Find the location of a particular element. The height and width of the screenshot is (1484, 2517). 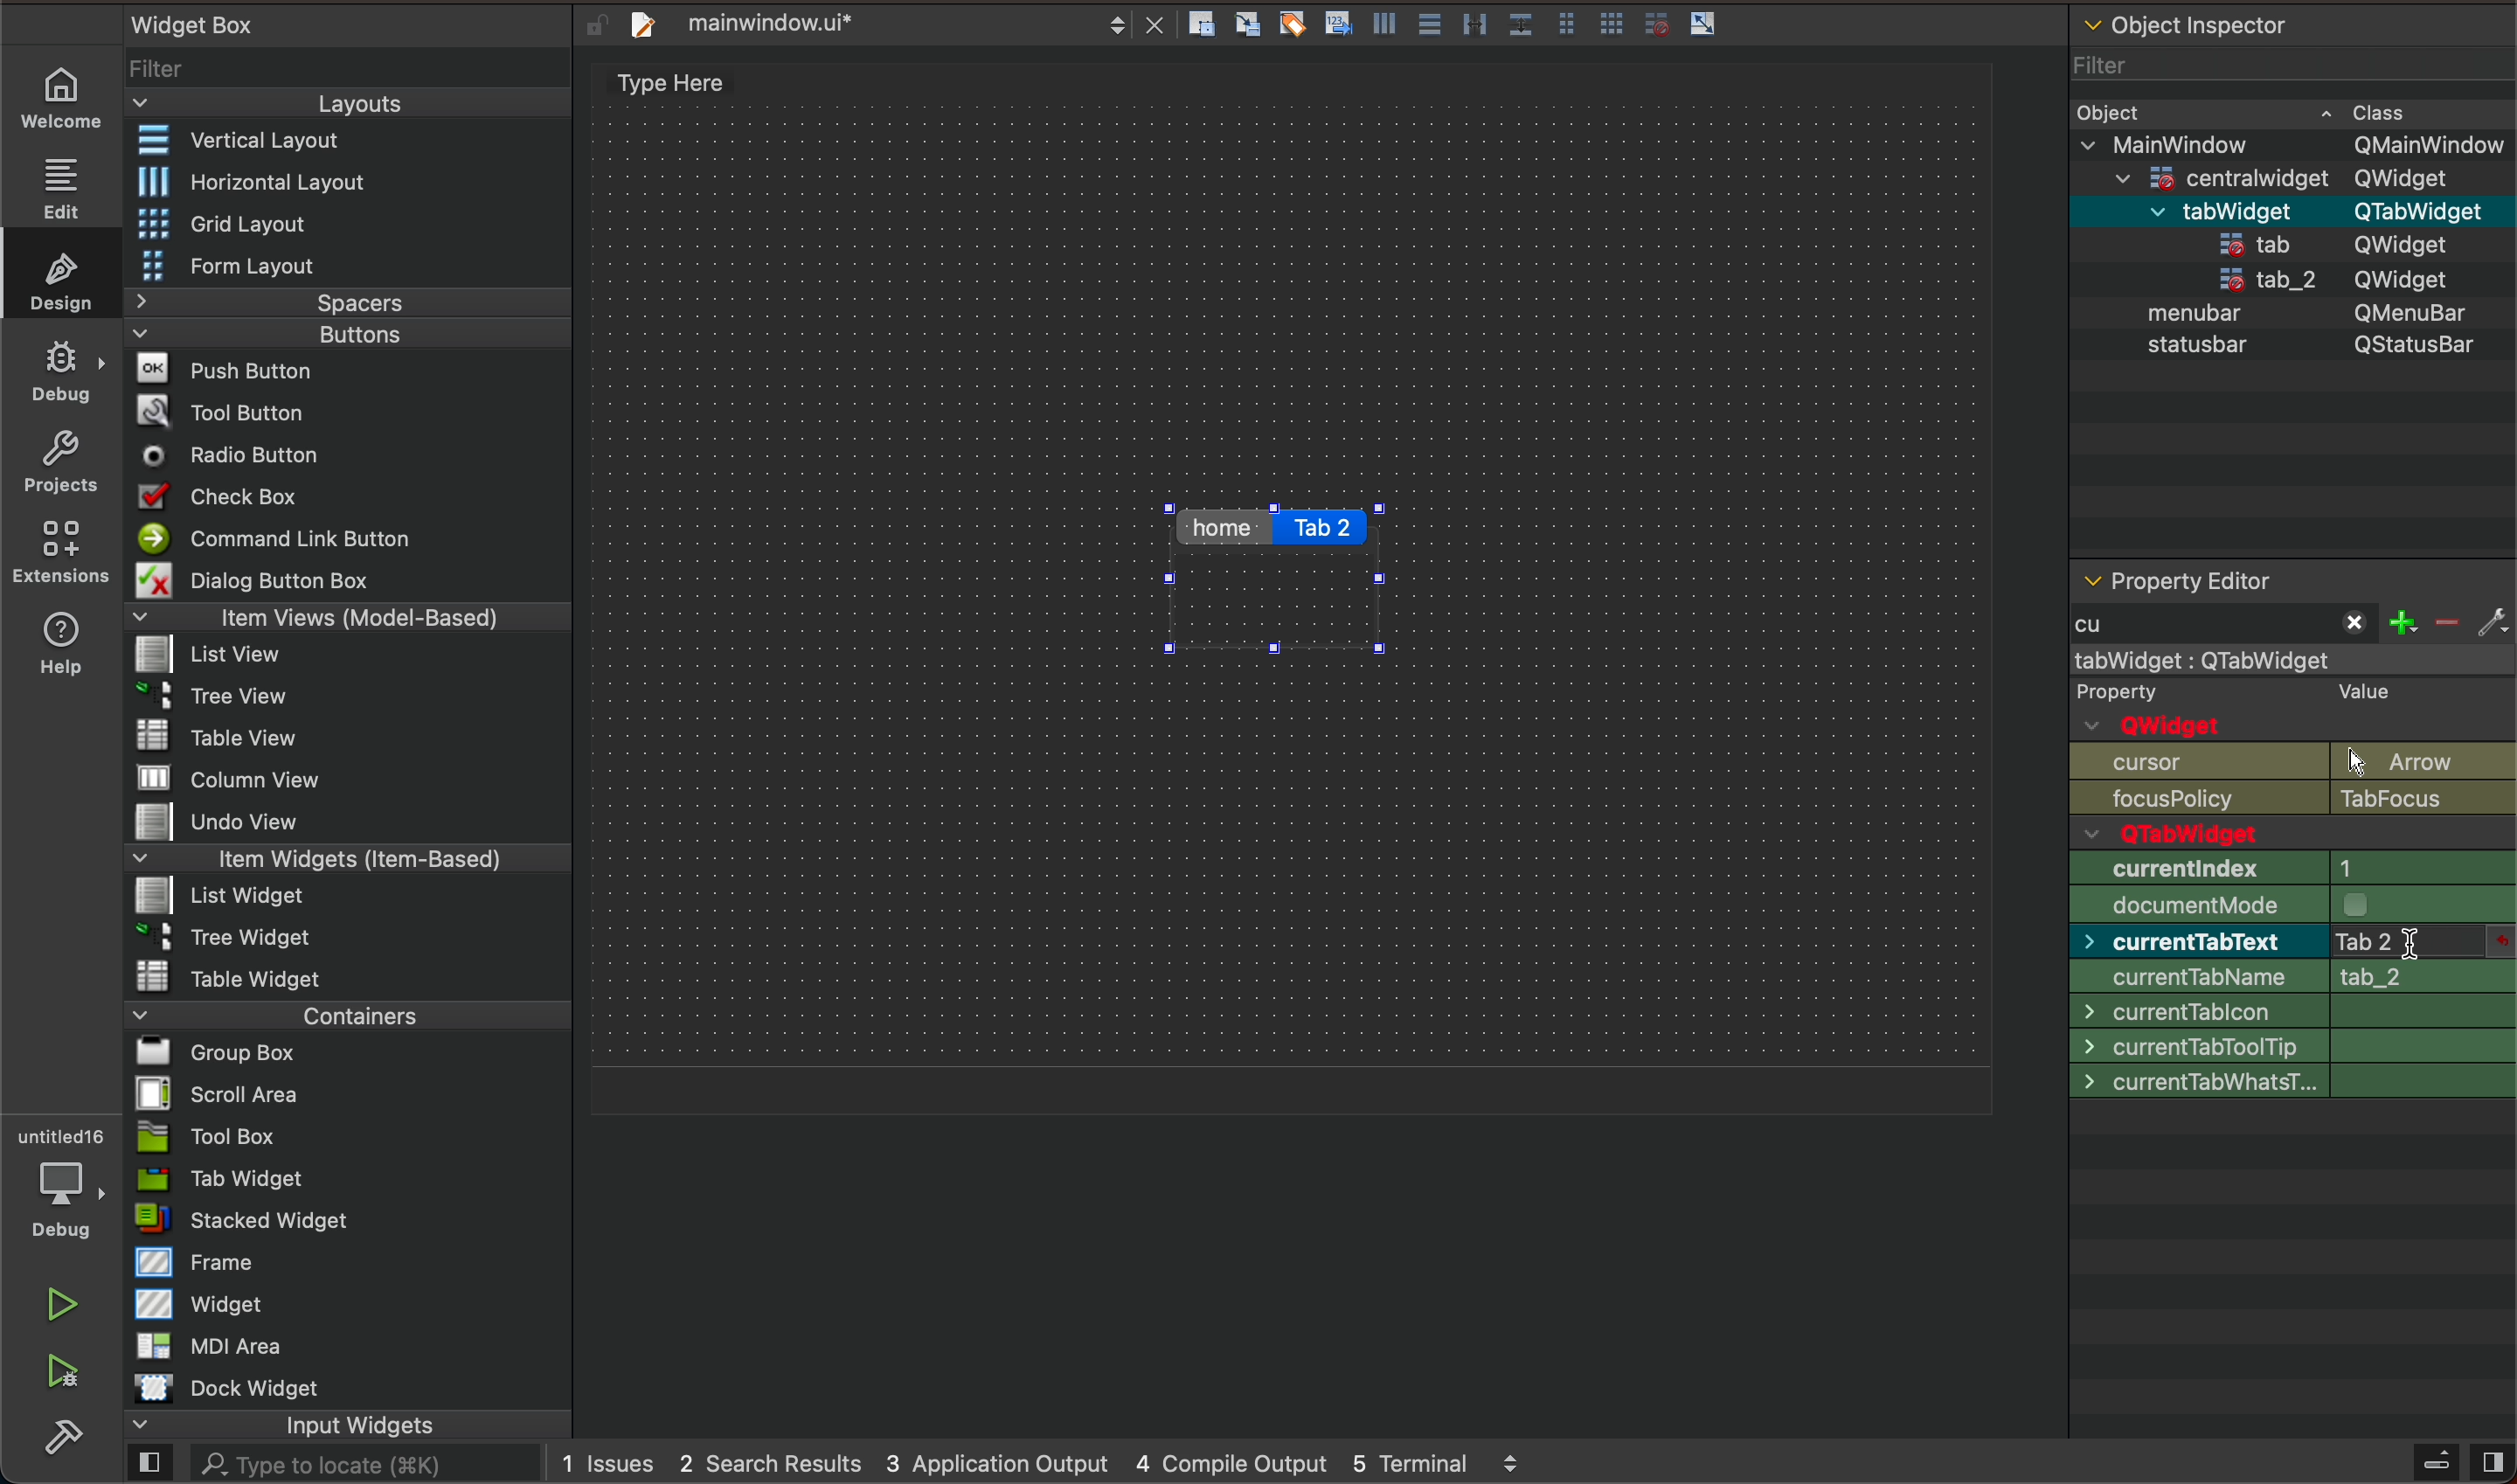

geometry is located at coordinates (2296, 868).